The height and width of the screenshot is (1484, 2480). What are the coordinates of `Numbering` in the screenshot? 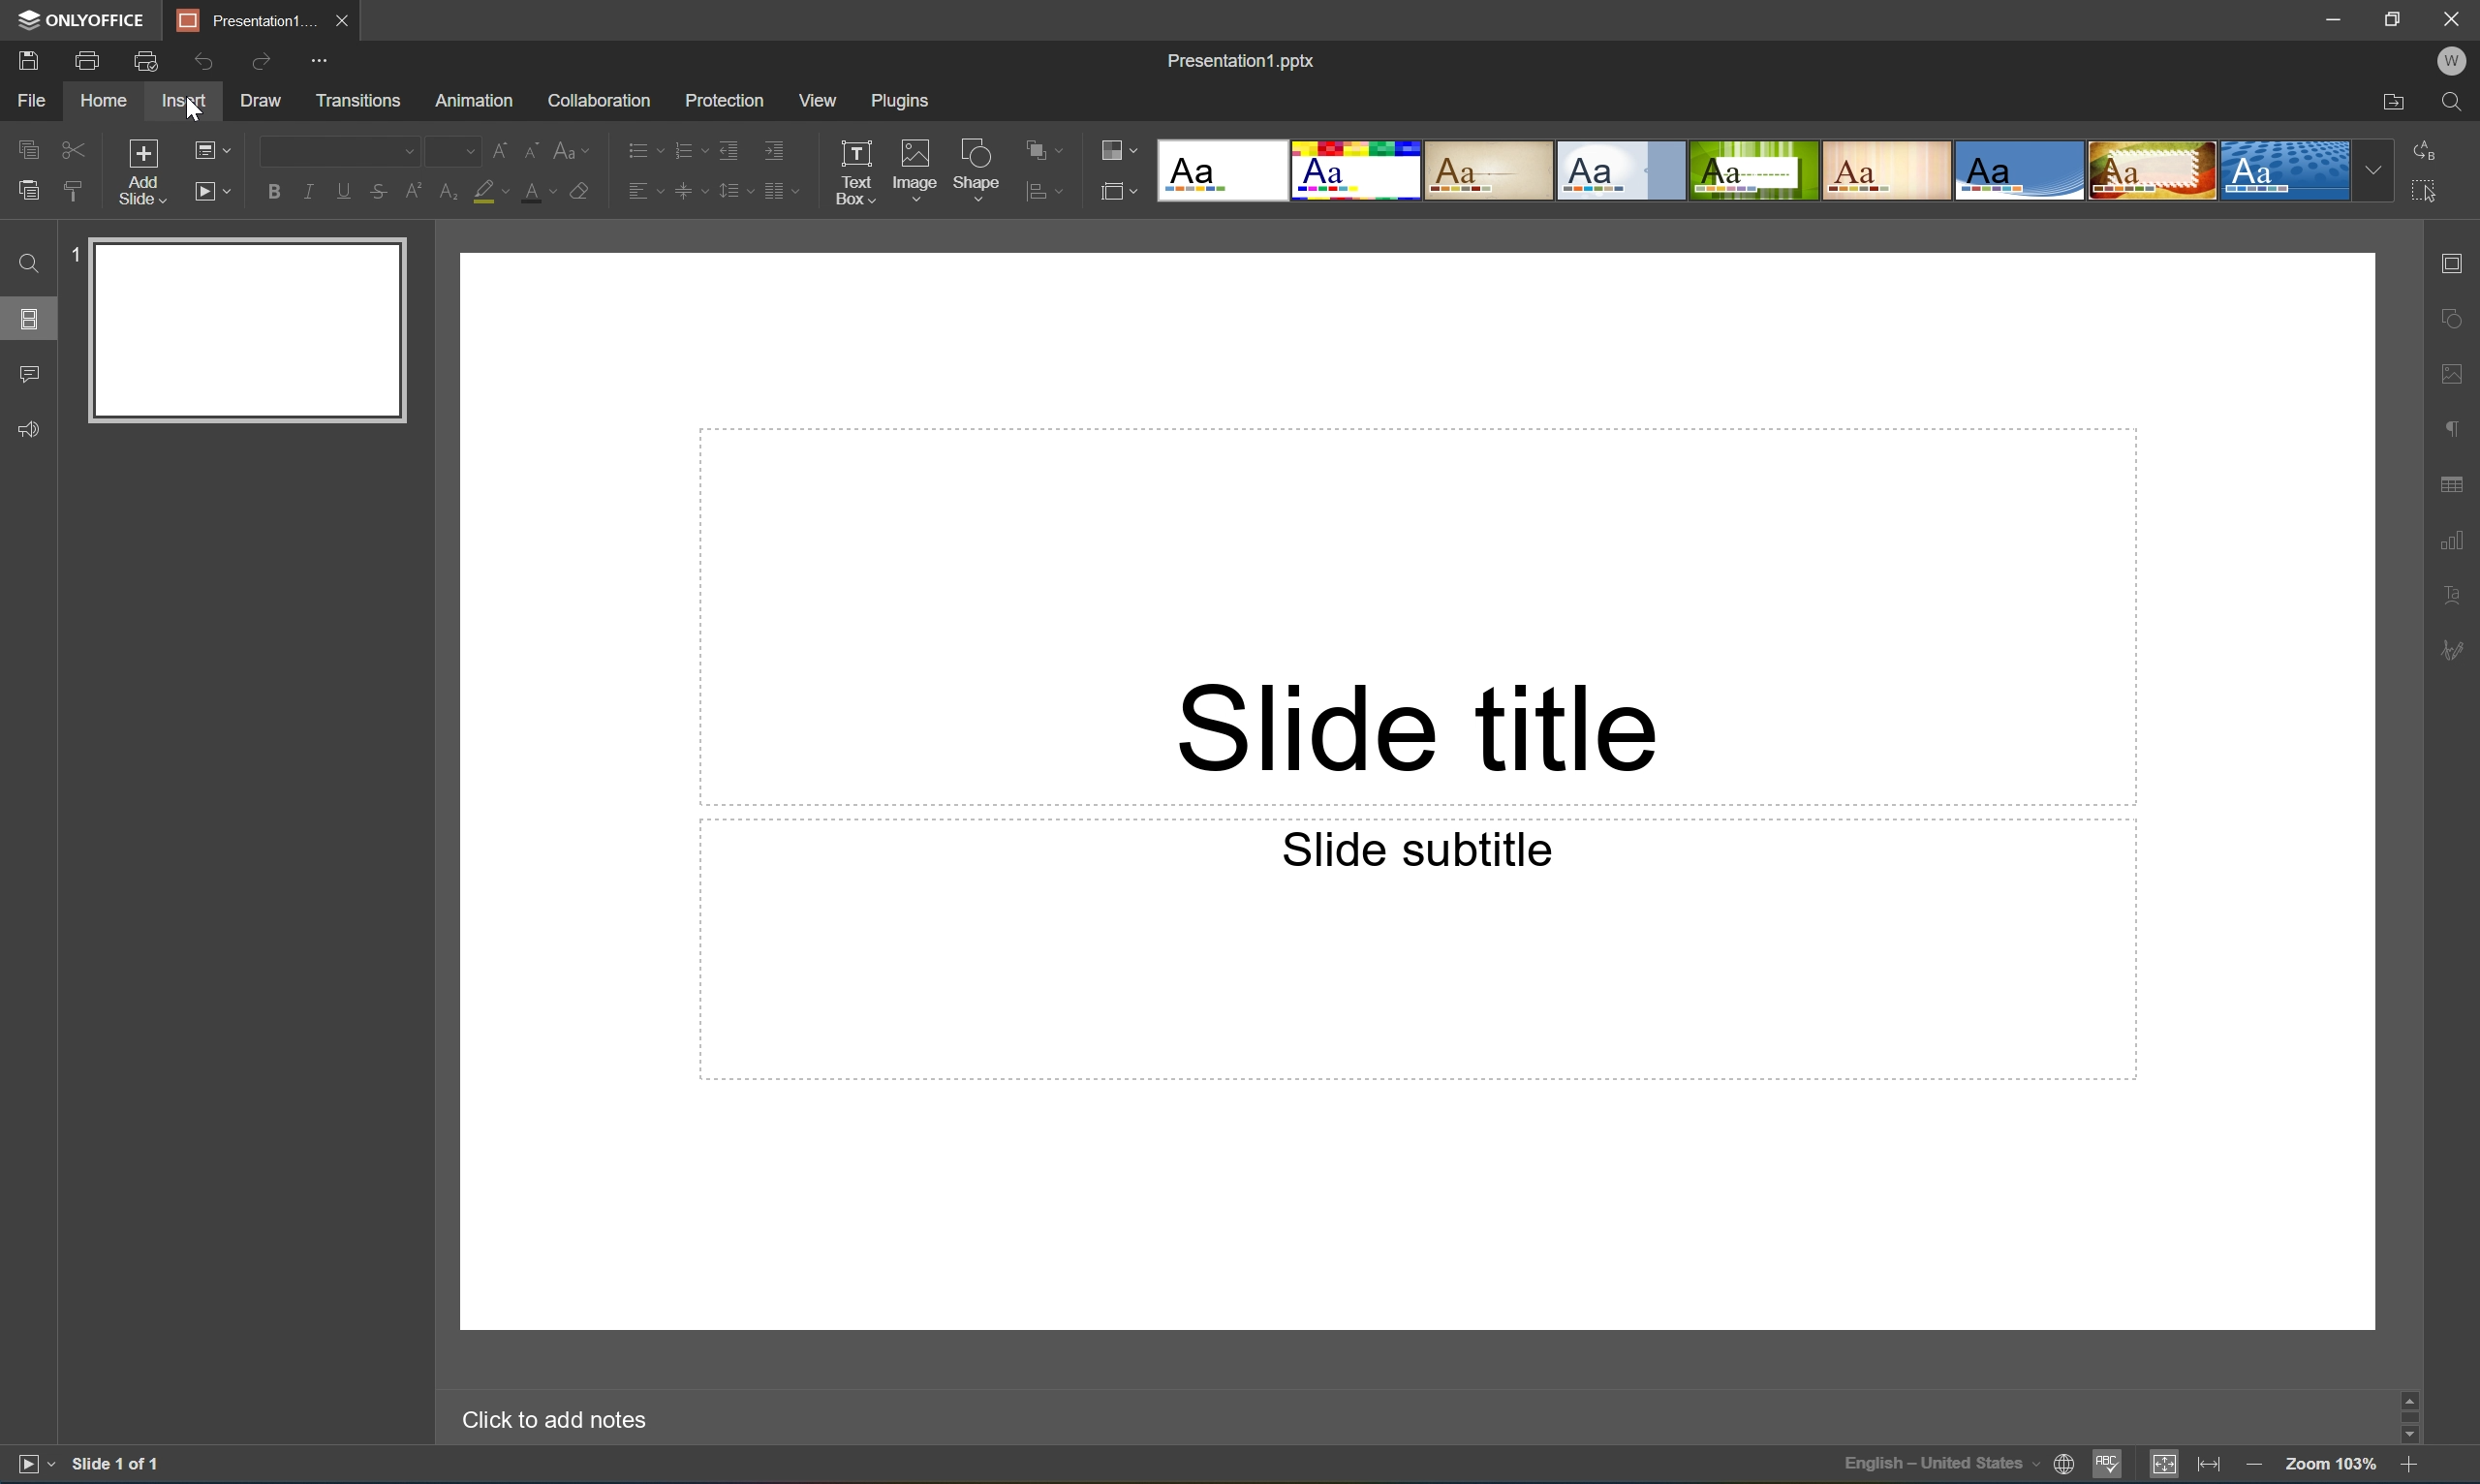 It's located at (690, 152).